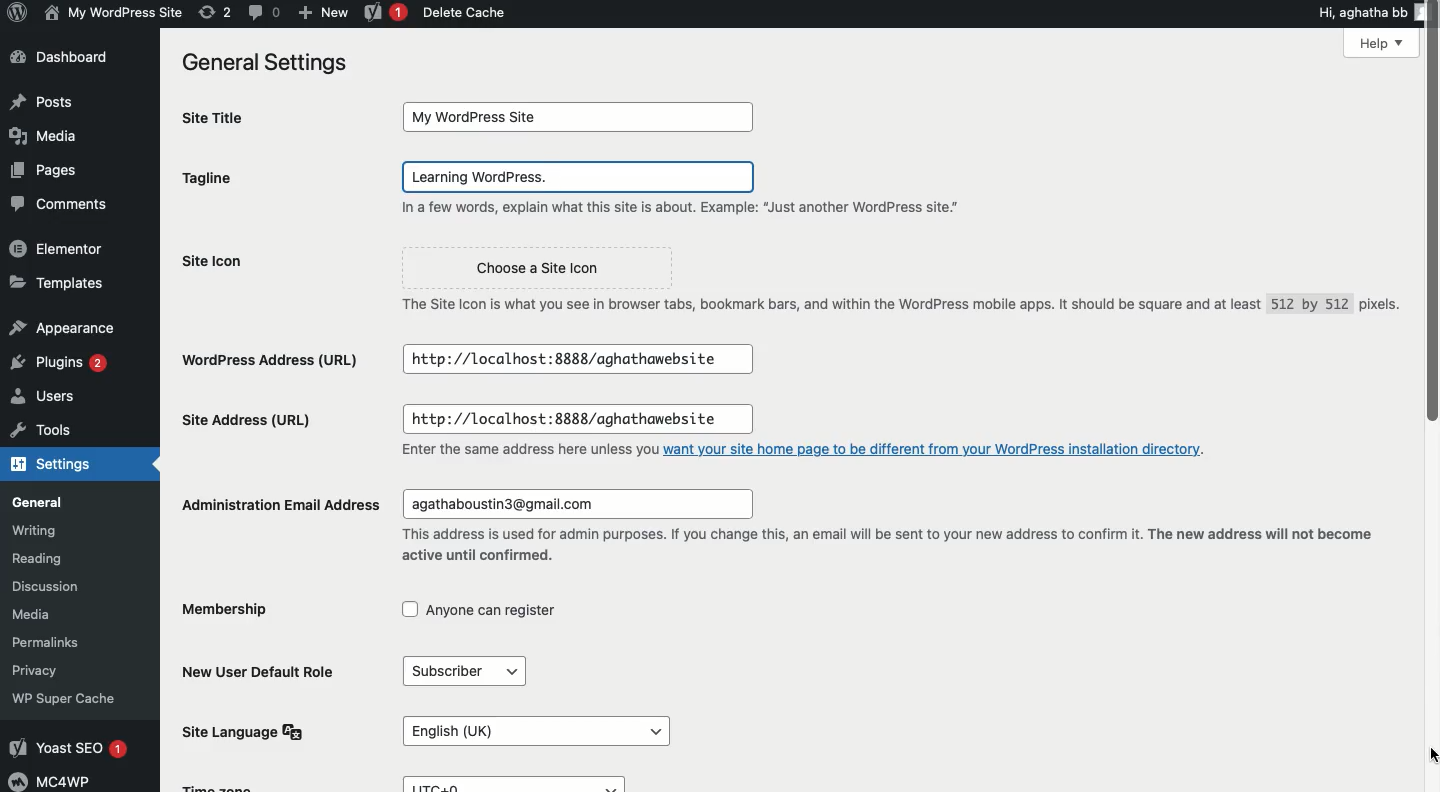 This screenshot has height=792, width=1440. Describe the element at coordinates (240, 785) in the screenshot. I see `Time zone` at that location.